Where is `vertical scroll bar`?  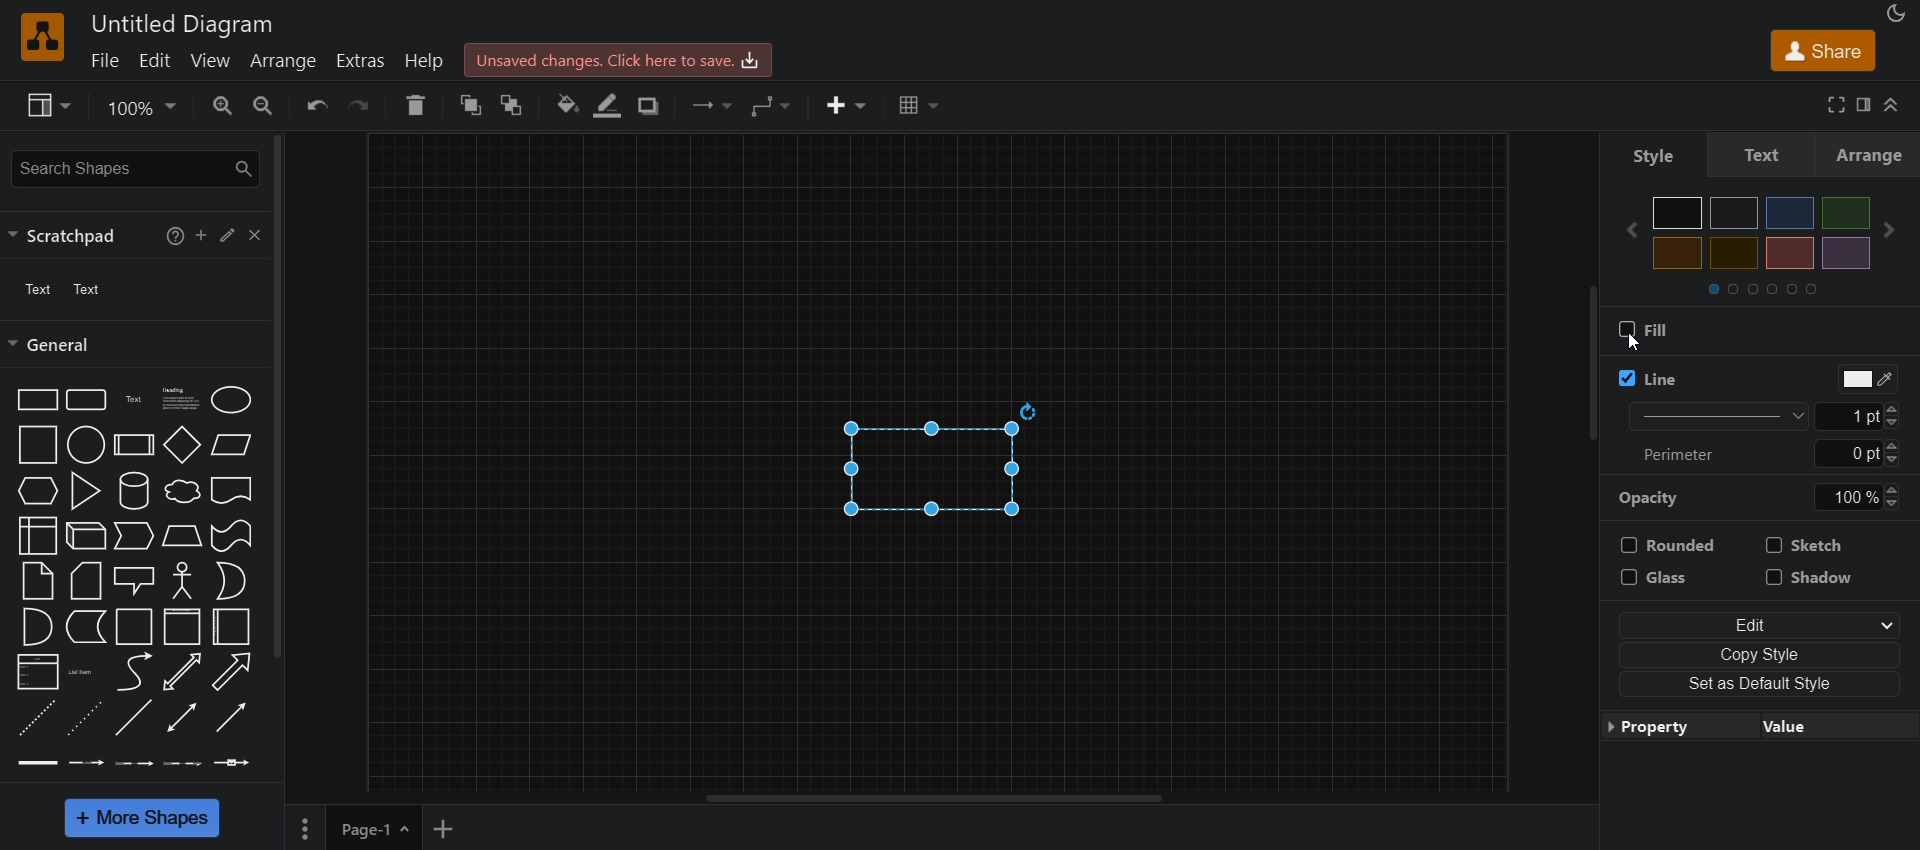 vertical scroll bar is located at coordinates (285, 397).